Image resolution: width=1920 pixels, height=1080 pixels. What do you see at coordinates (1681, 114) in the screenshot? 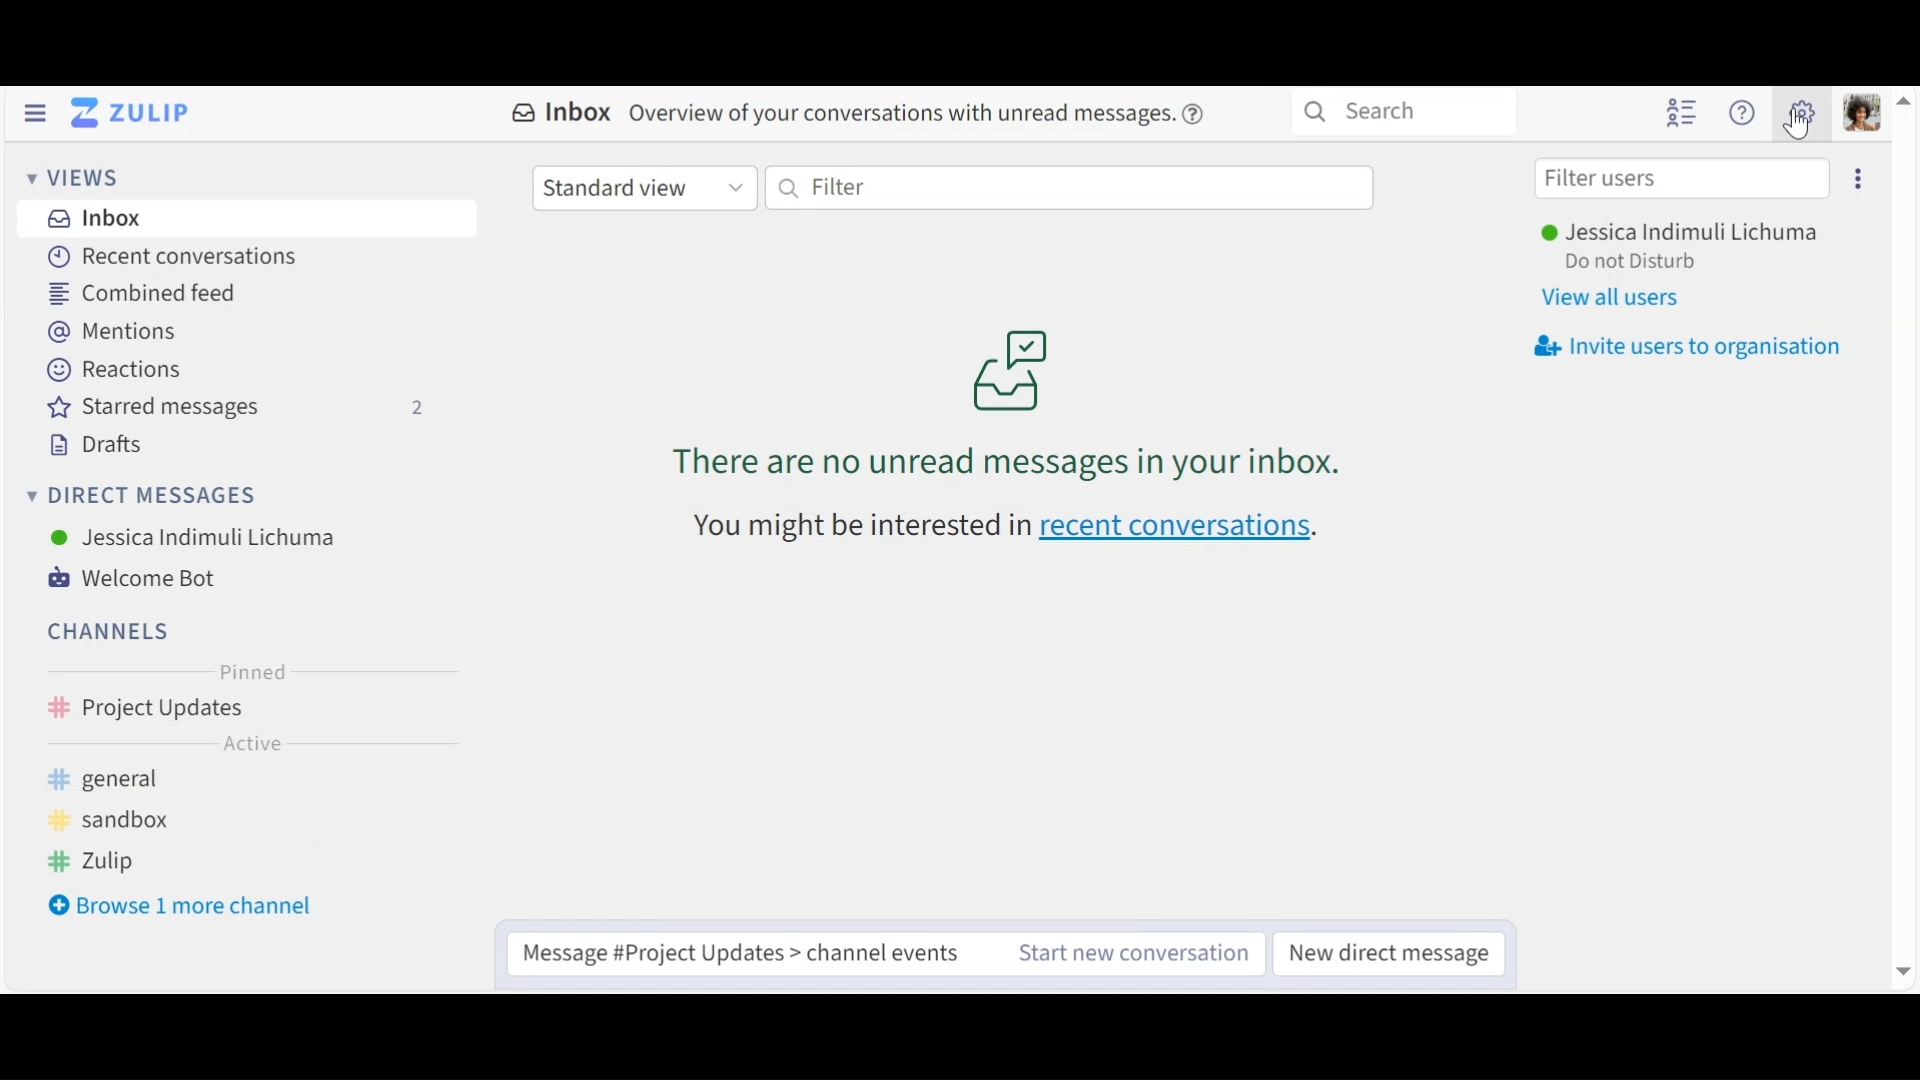
I see `Hide user list` at bounding box center [1681, 114].